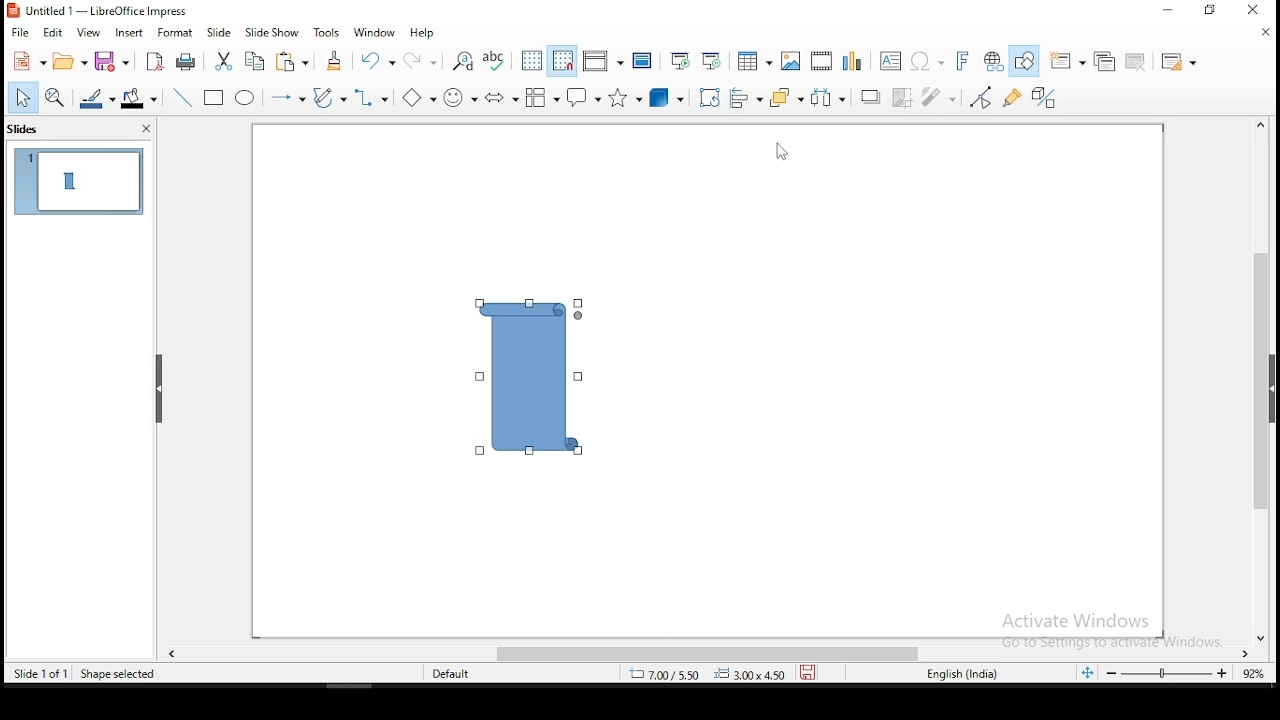 Image resolution: width=1280 pixels, height=720 pixels. I want to click on clone formatting, so click(333, 59).